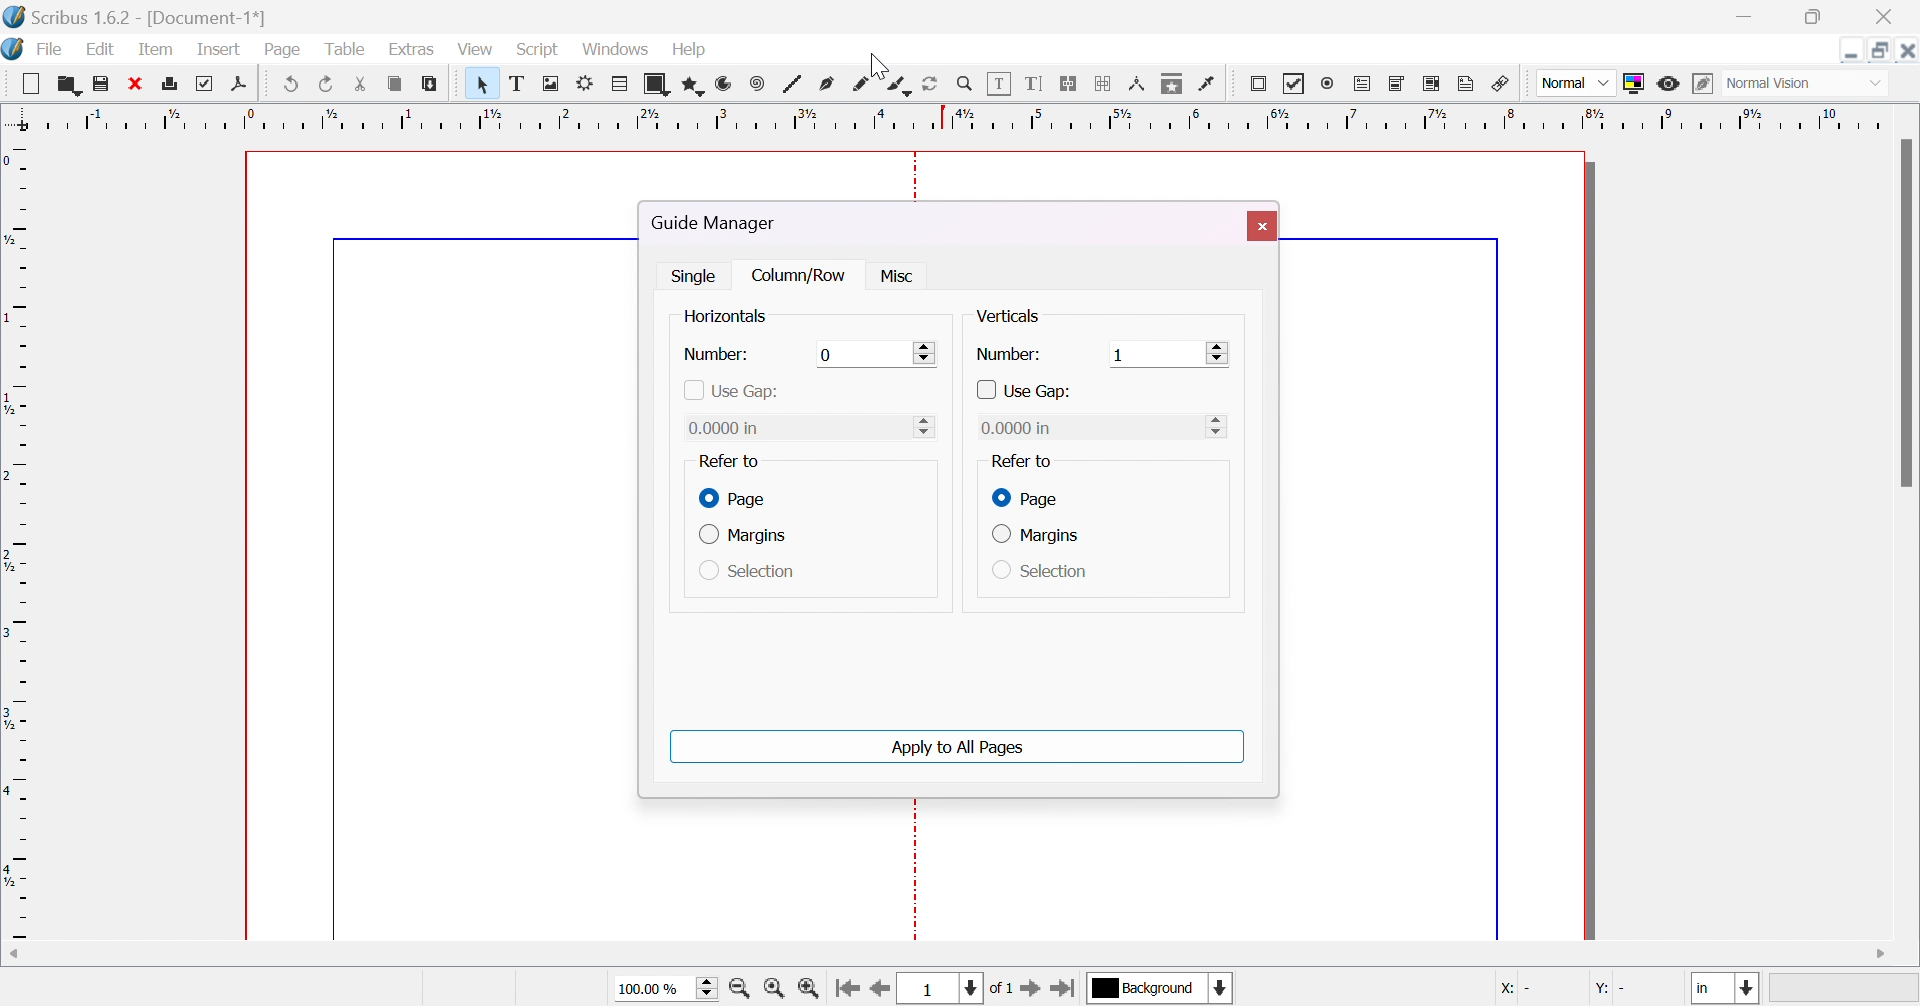 This screenshot has width=1920, height=1006. What do you see at coordinates (748, 573) in the screenshot?
I see `selection` at bounding box center [748, 573].